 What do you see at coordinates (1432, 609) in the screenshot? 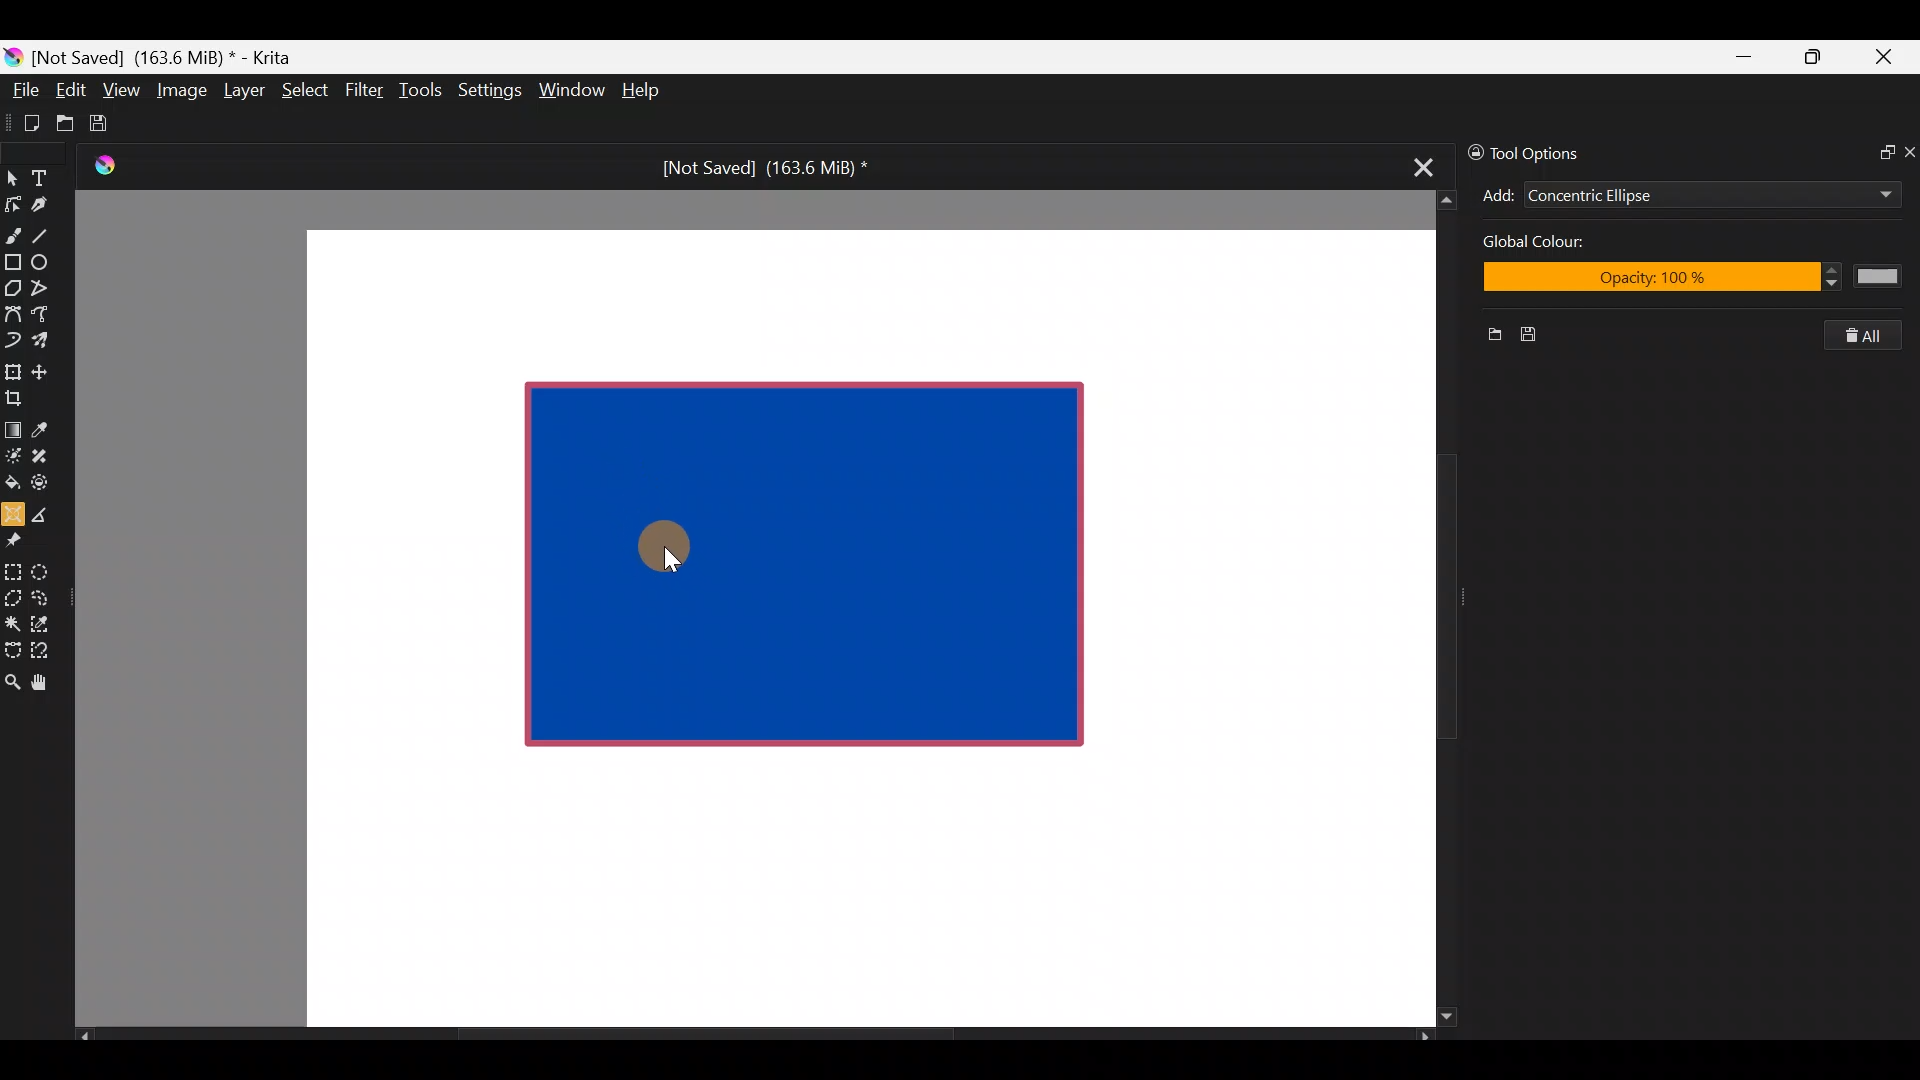
I see `Scroll bar` at bounding box center [1432, 609].